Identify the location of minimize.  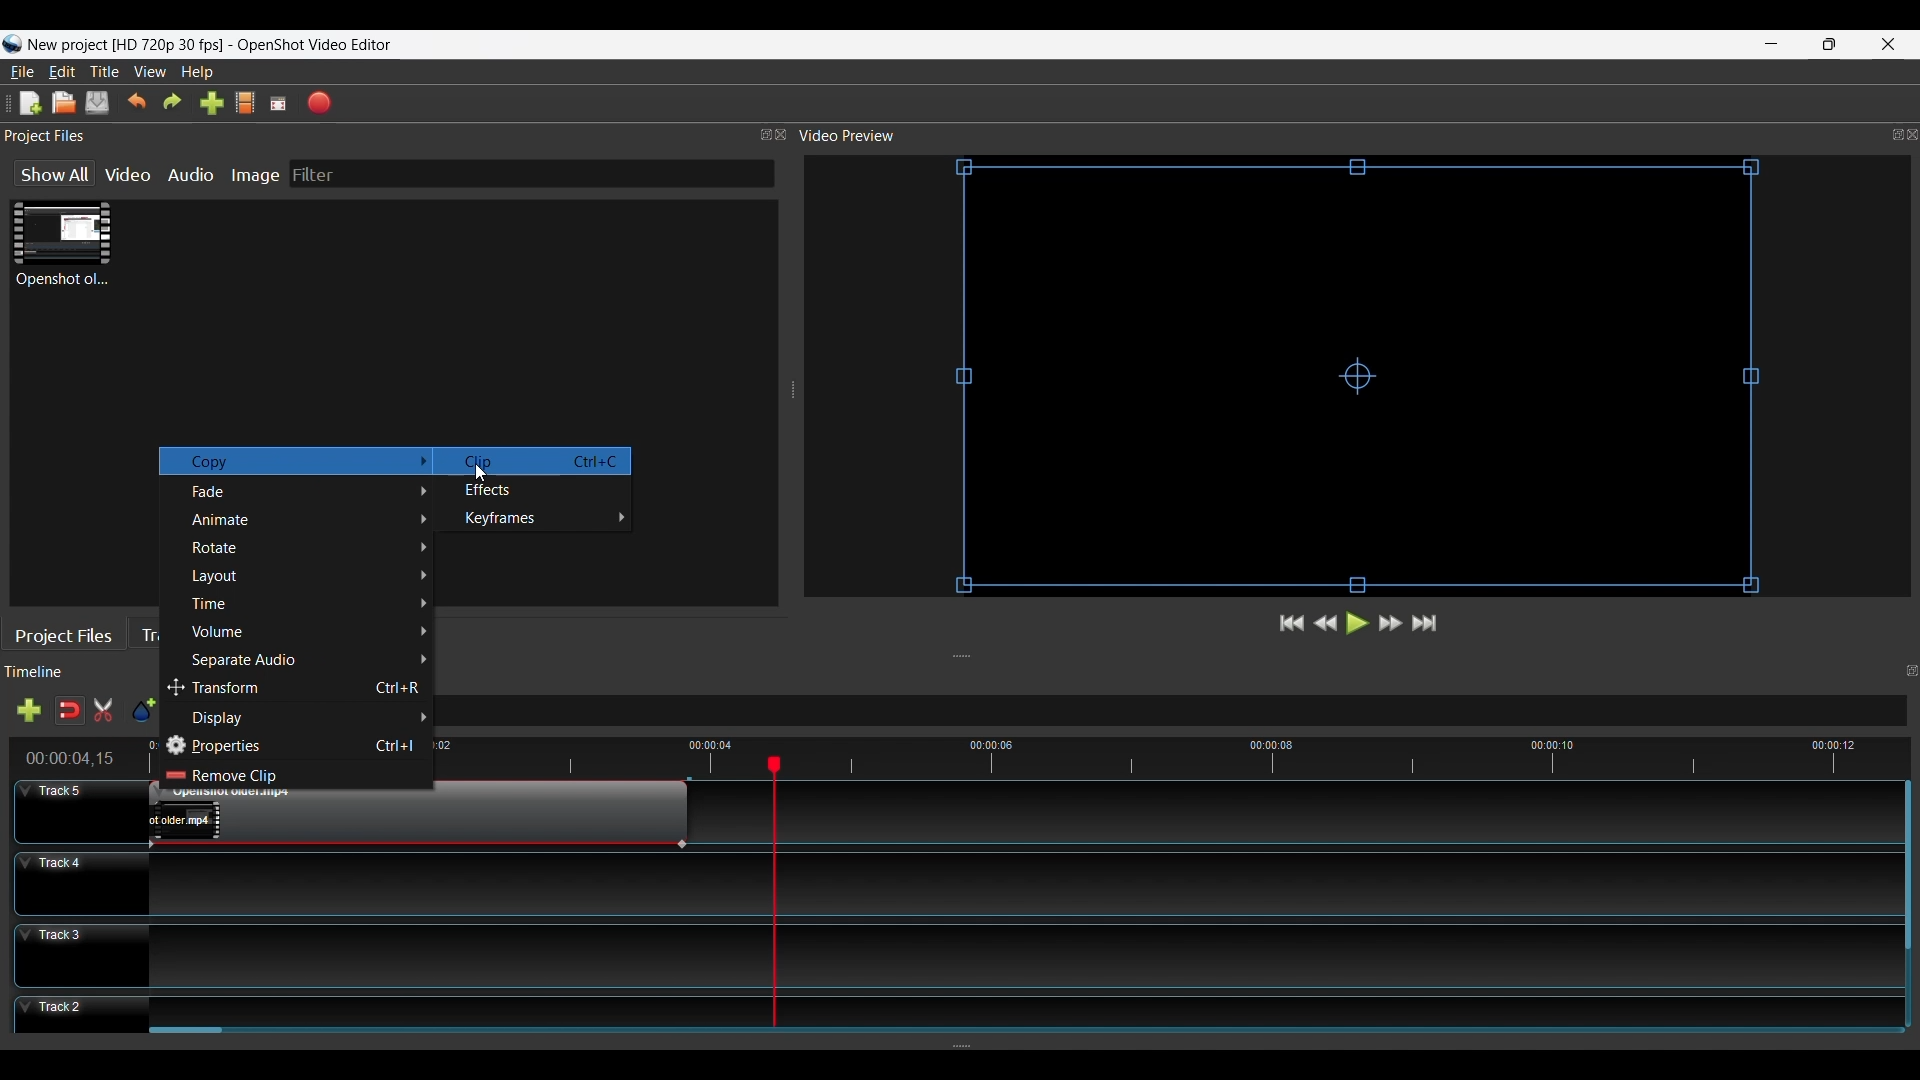
(1772, 44).